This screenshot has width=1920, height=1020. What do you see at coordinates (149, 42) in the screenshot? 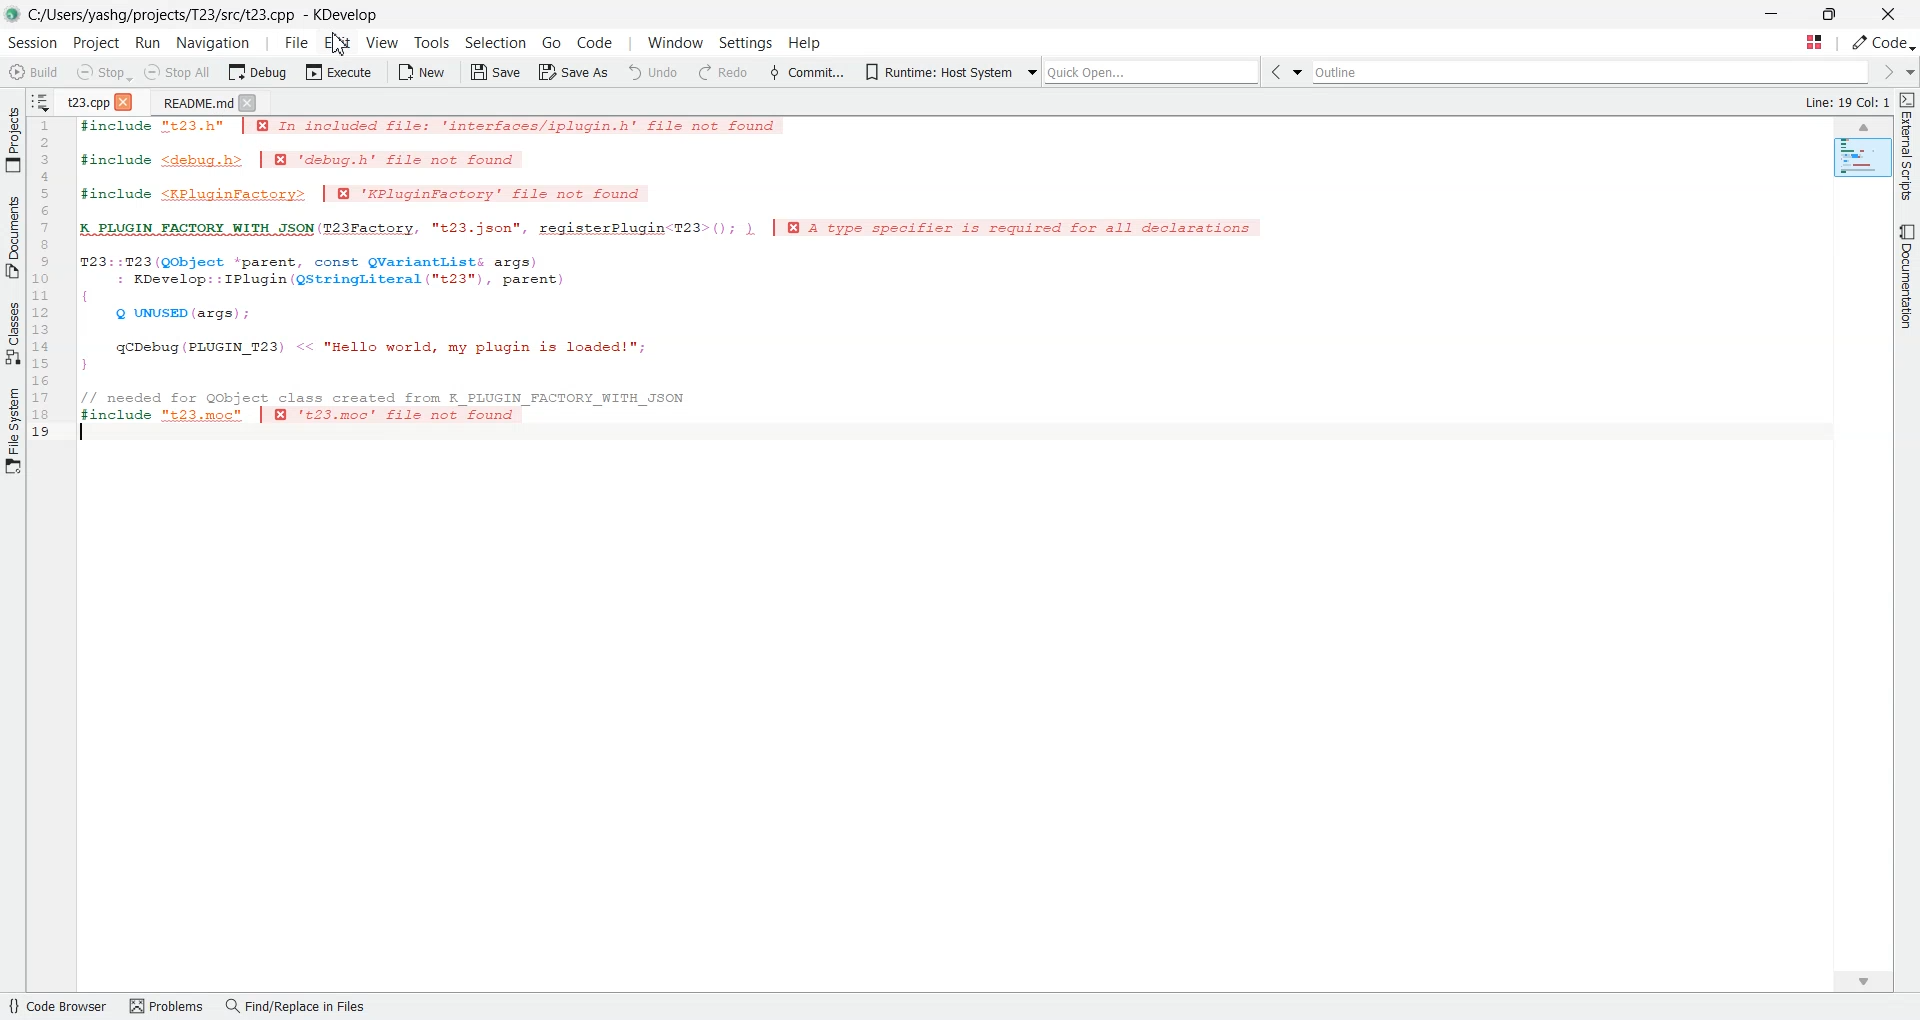
I see `Run` at bounding box center [149, 42].